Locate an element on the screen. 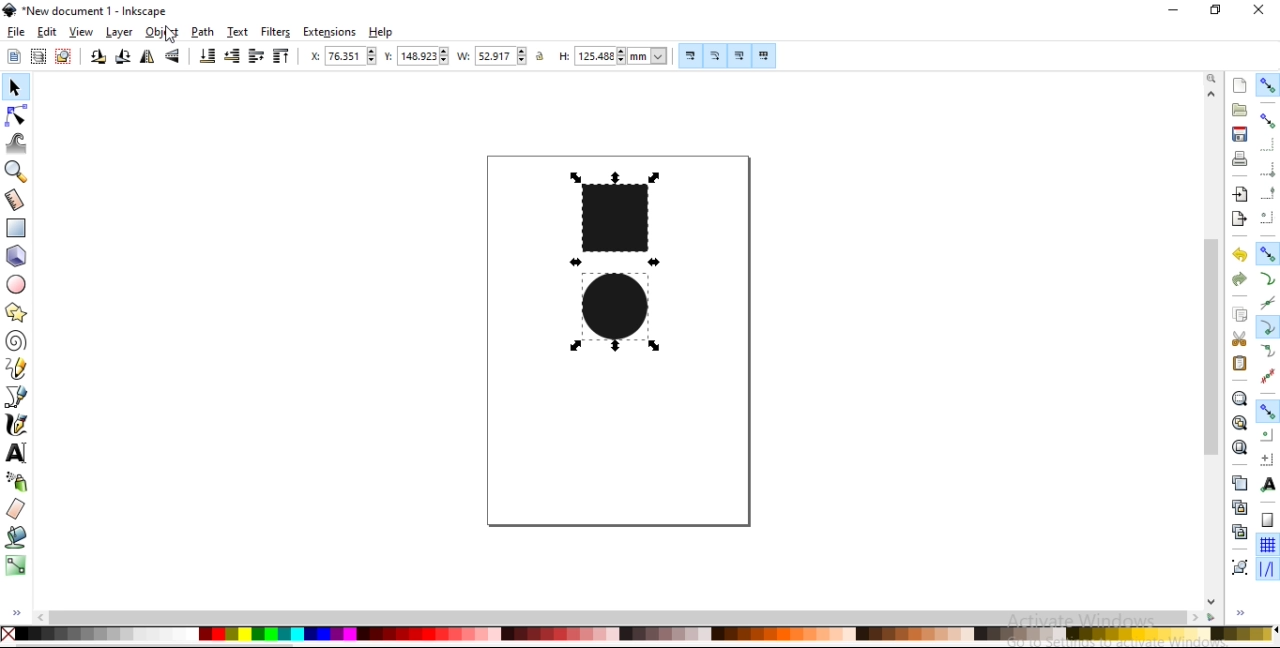 This screenshot has height=648, width=1280. select all objects and nodes is located at coordinates (13, 57).